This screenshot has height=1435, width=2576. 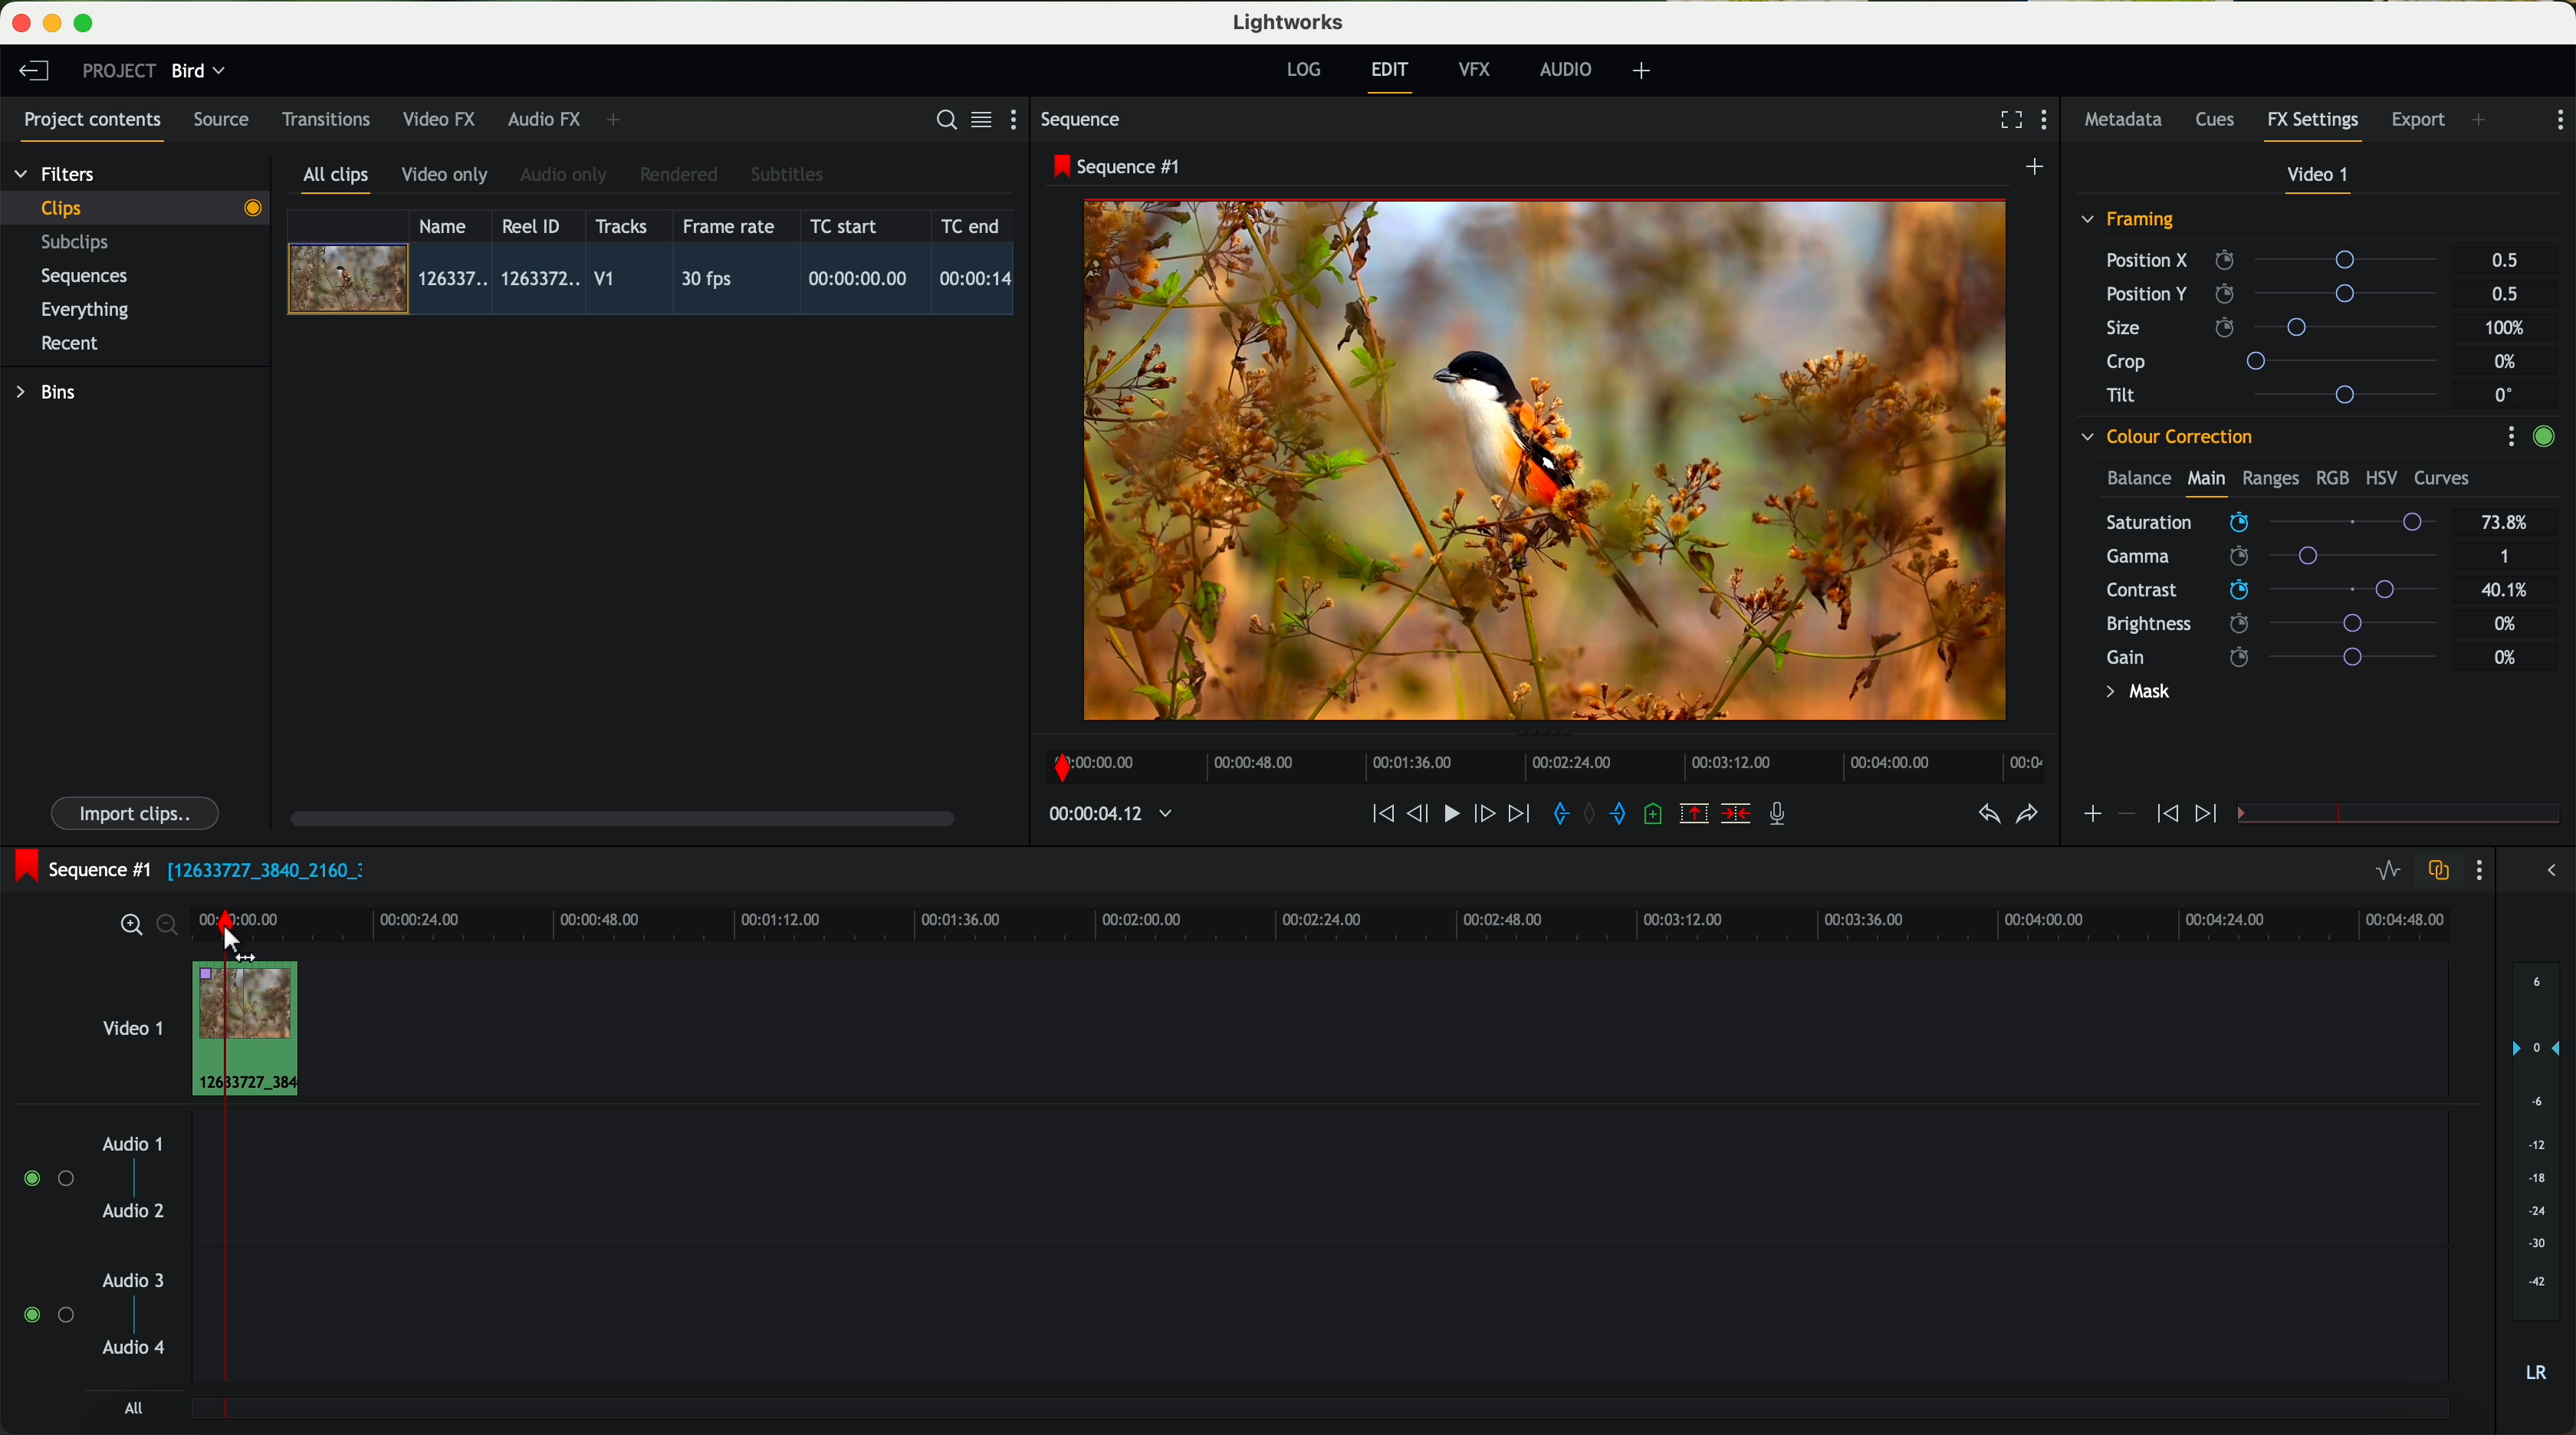 What do you see at coordinates (80, 244) in the screenshot?
I see `subclips` at bounding box center [80, 244].